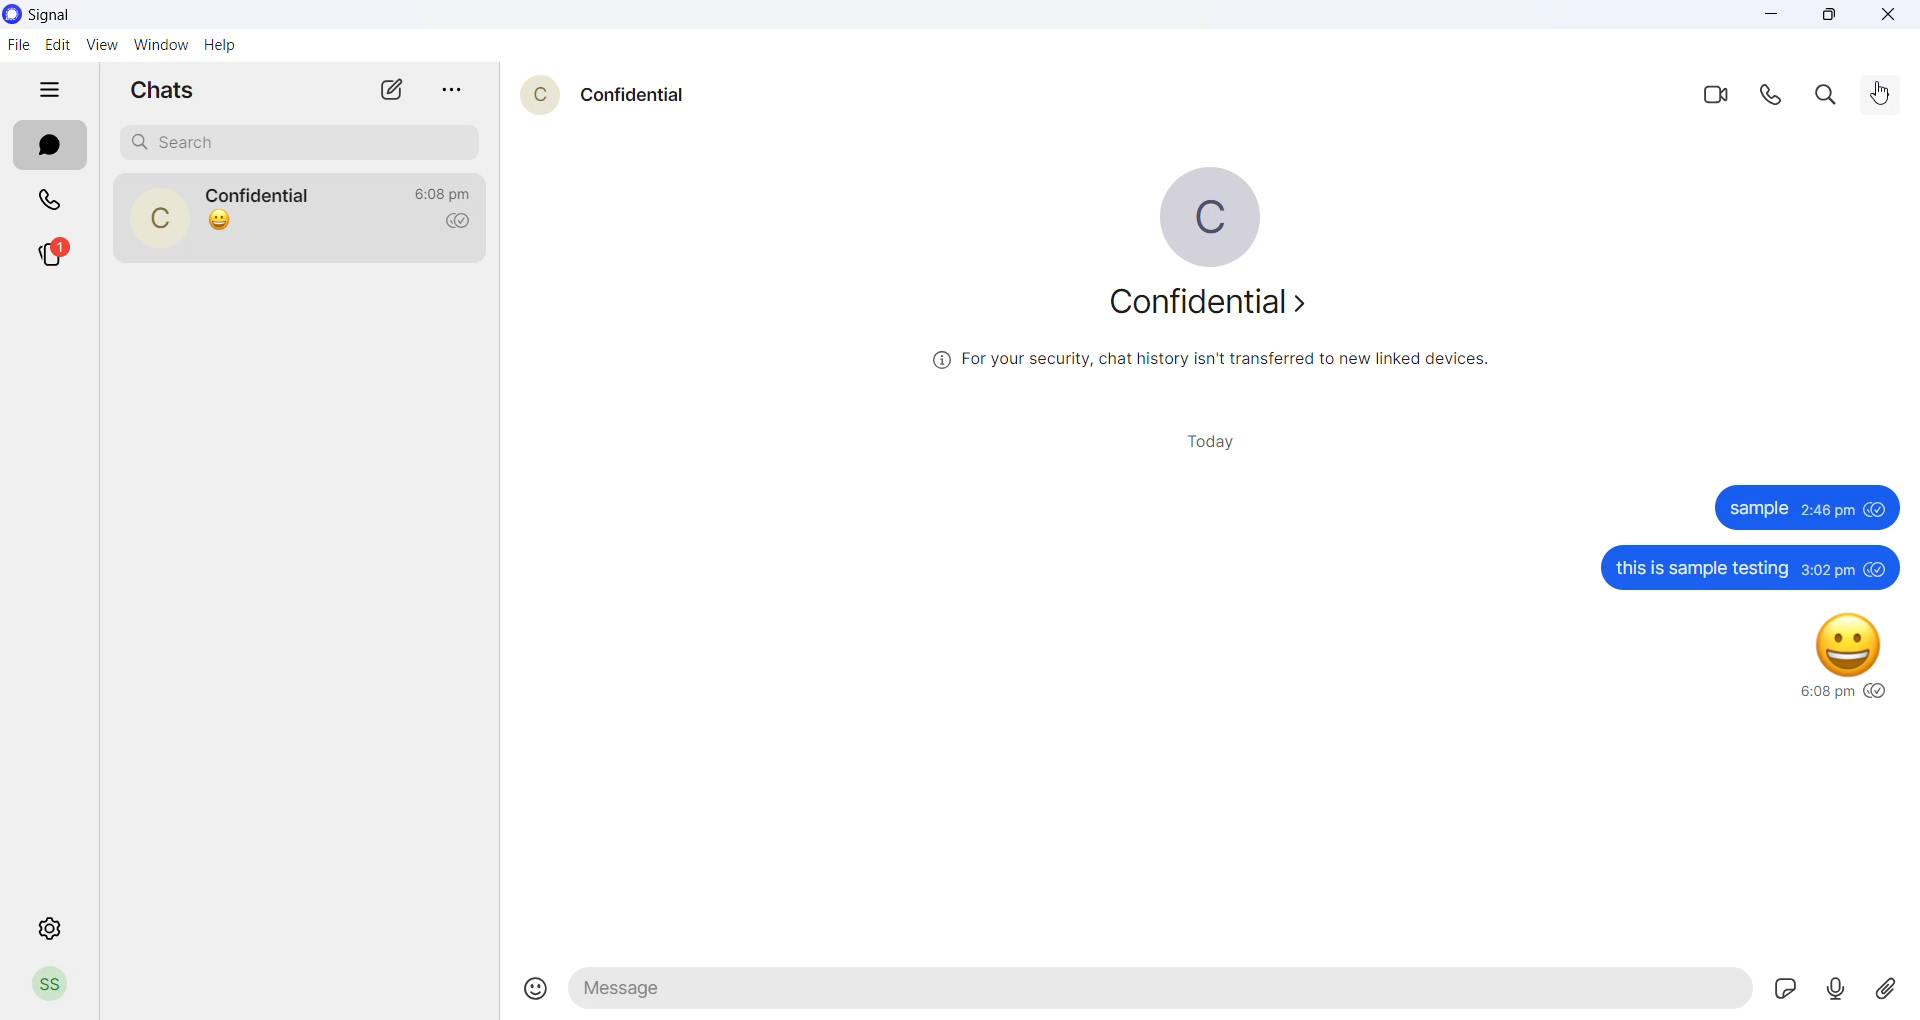  What do you see at coordinates (164, 89) in the screenshot?
I see `chats heading` at bounding box center [164, 89].